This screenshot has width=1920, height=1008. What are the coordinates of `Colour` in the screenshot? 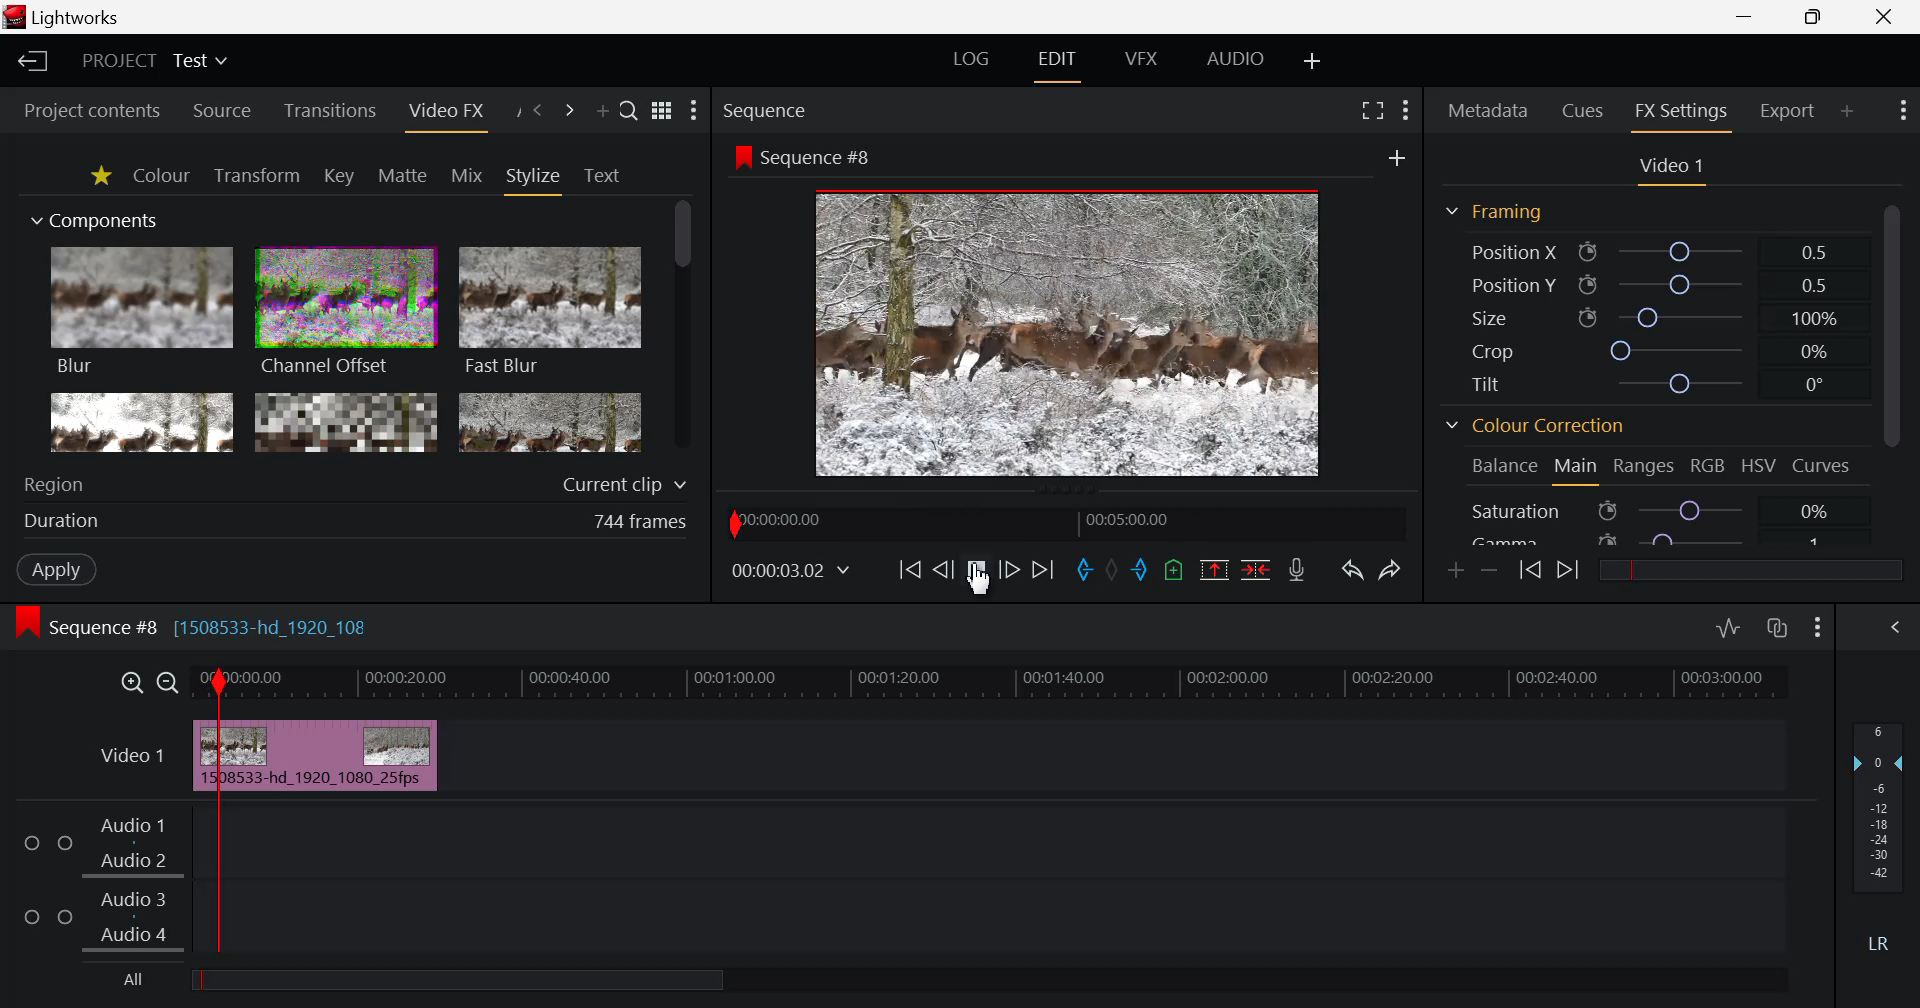 It's located at (162, 175).